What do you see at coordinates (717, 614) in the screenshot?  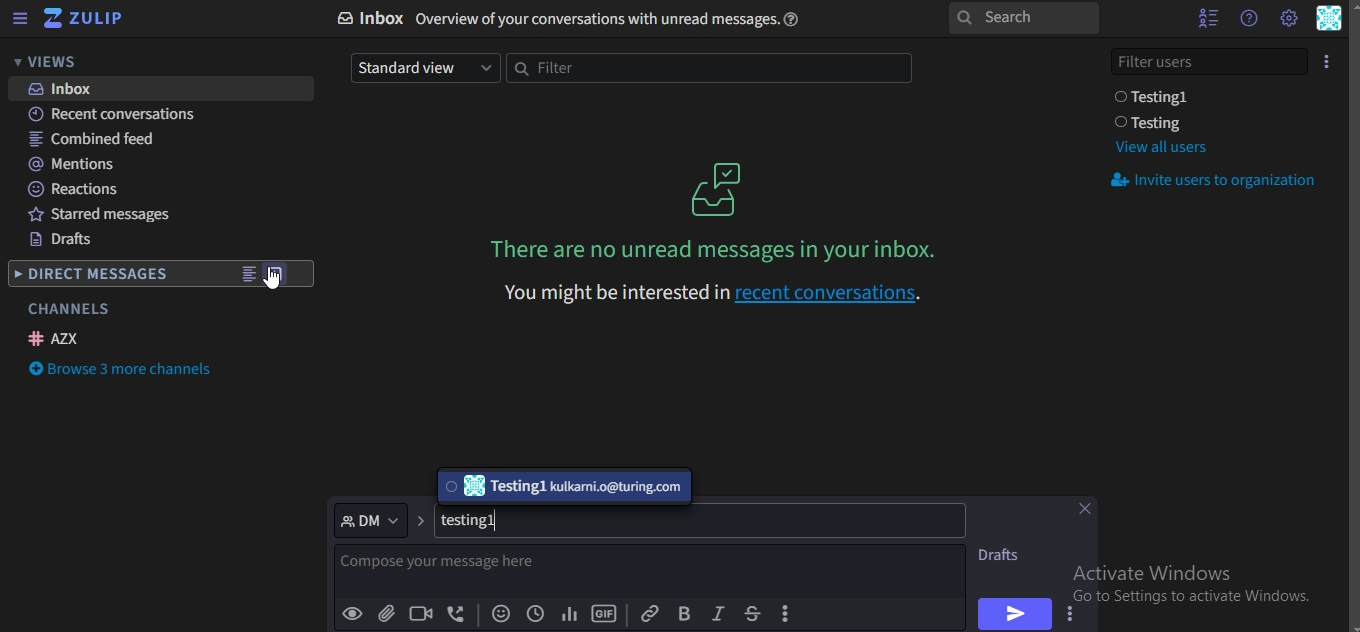 I see `italic` at bounding box center [717, 614].